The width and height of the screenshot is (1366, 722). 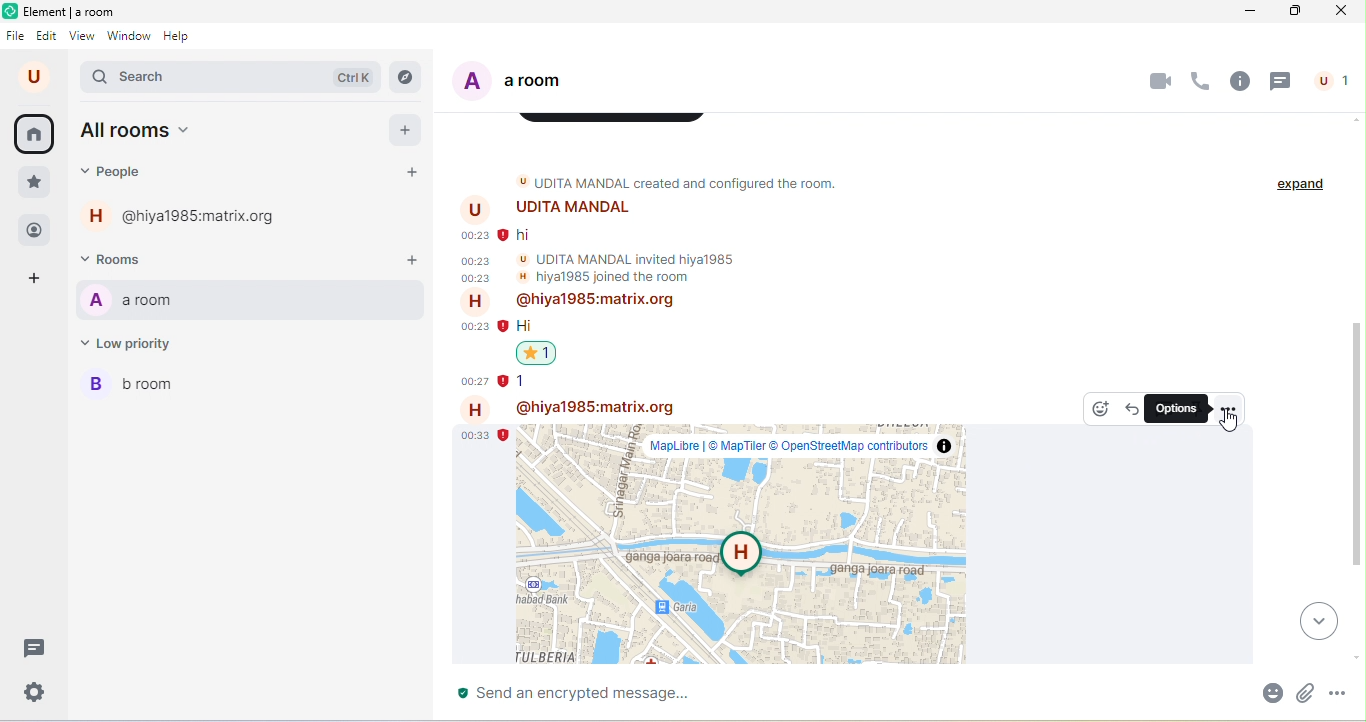 What do you see at coordinates (536, 353) in the screenshot?
I see `reaction to the text` at bounding box center [536, 353].